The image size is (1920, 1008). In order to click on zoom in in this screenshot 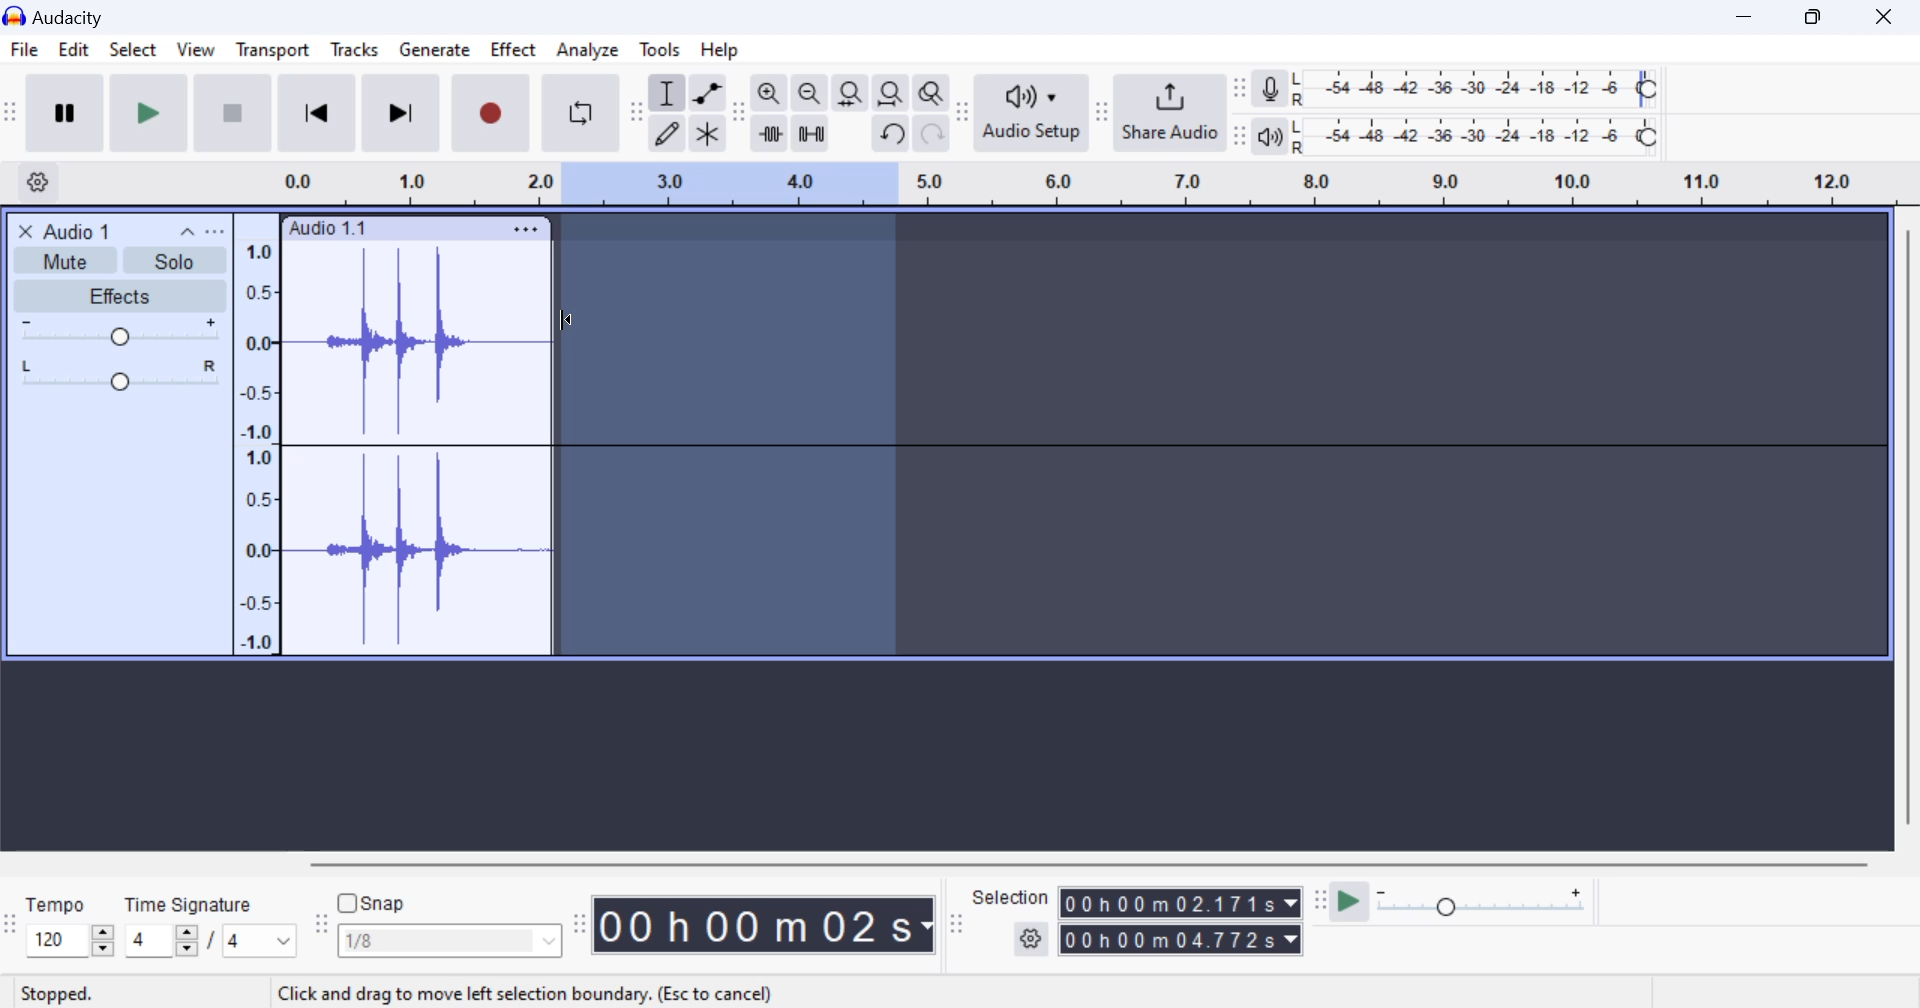, I will do `click(769, 94)`.